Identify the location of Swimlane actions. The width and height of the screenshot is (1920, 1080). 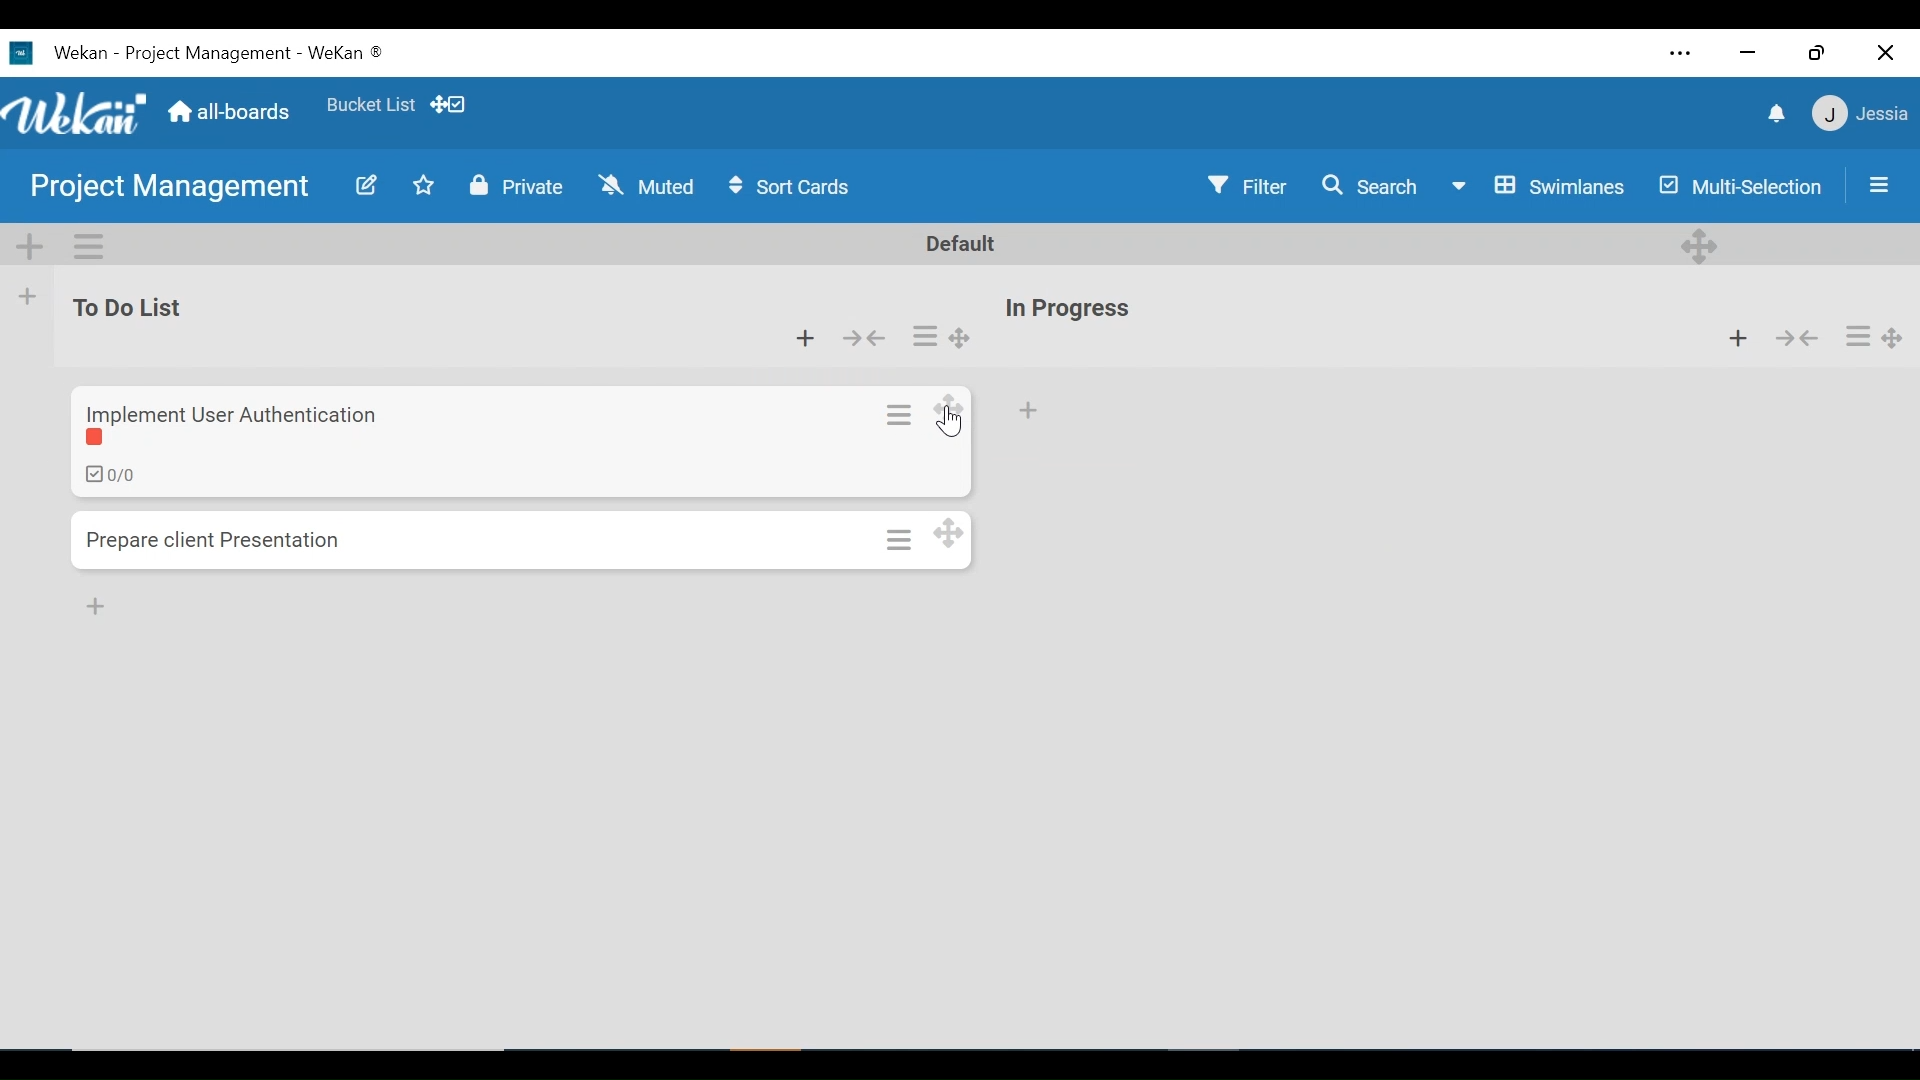
(85, 245).